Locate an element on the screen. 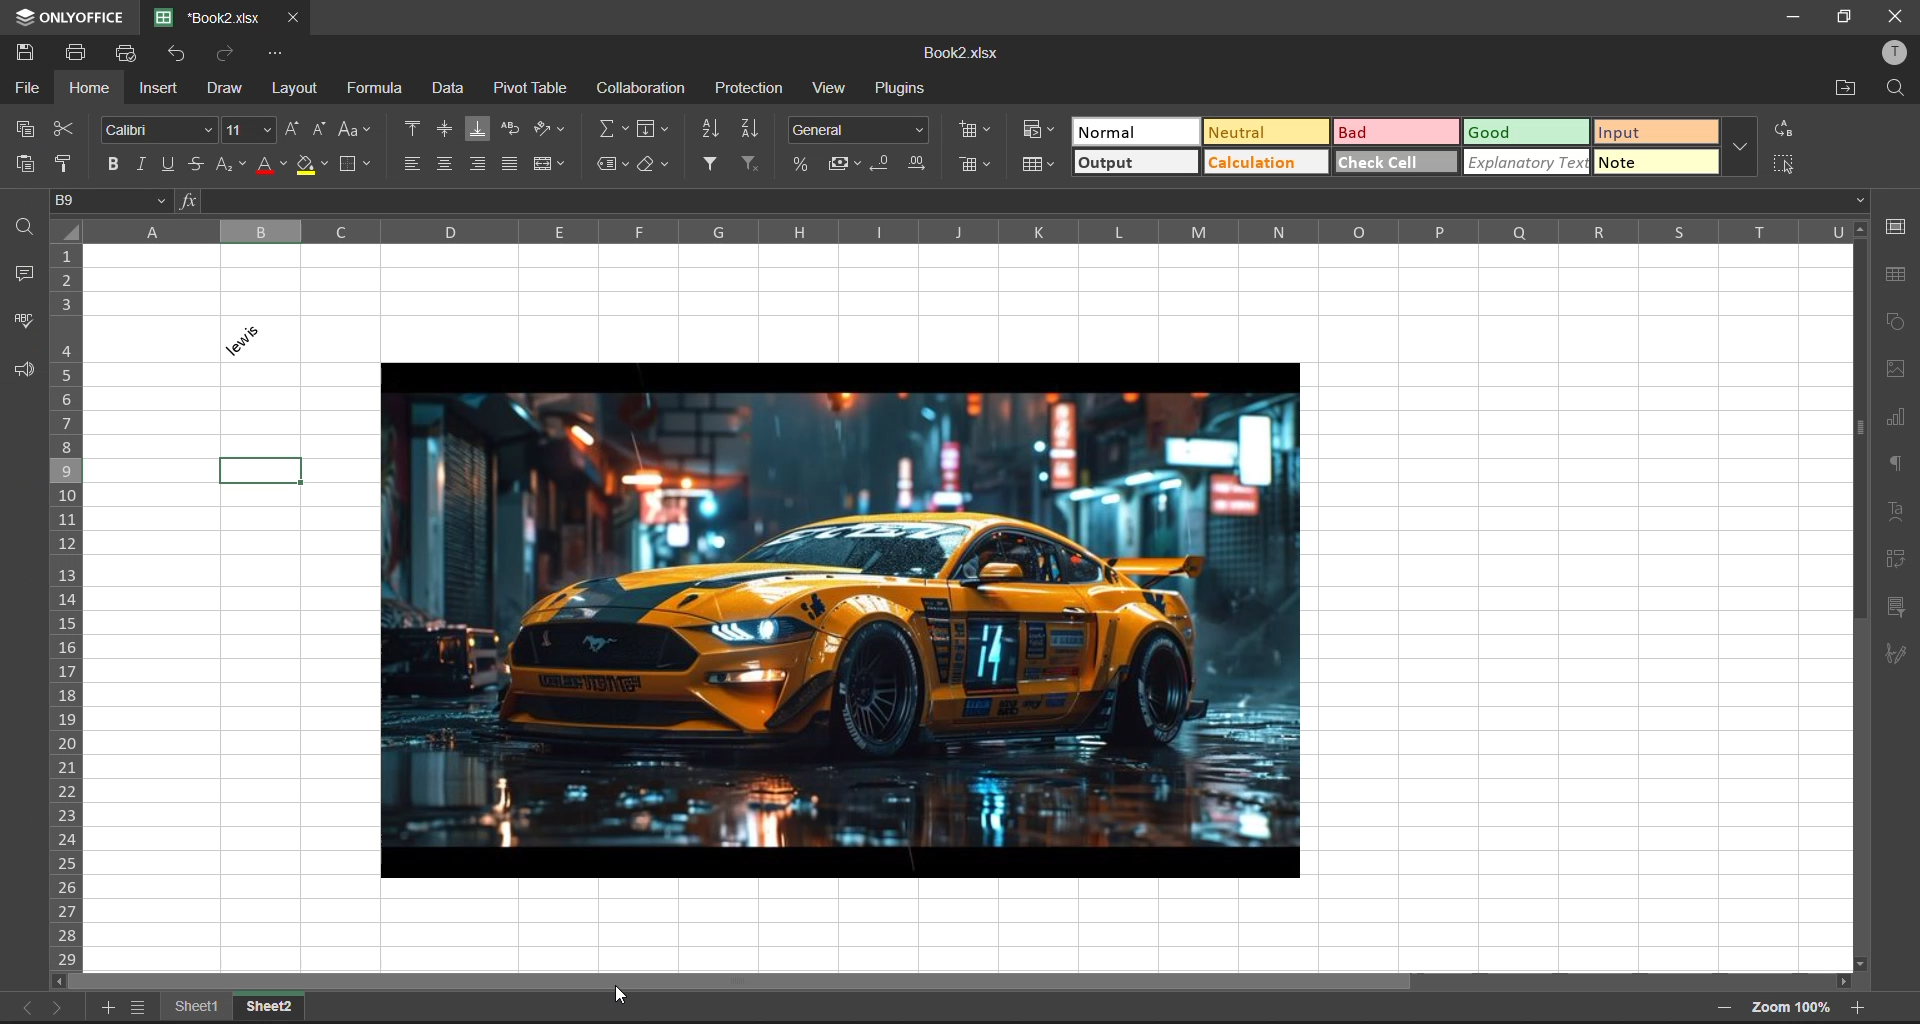 The height and width of the screenshot is (1024, 1920). images is located at coordinates (1890, 368).